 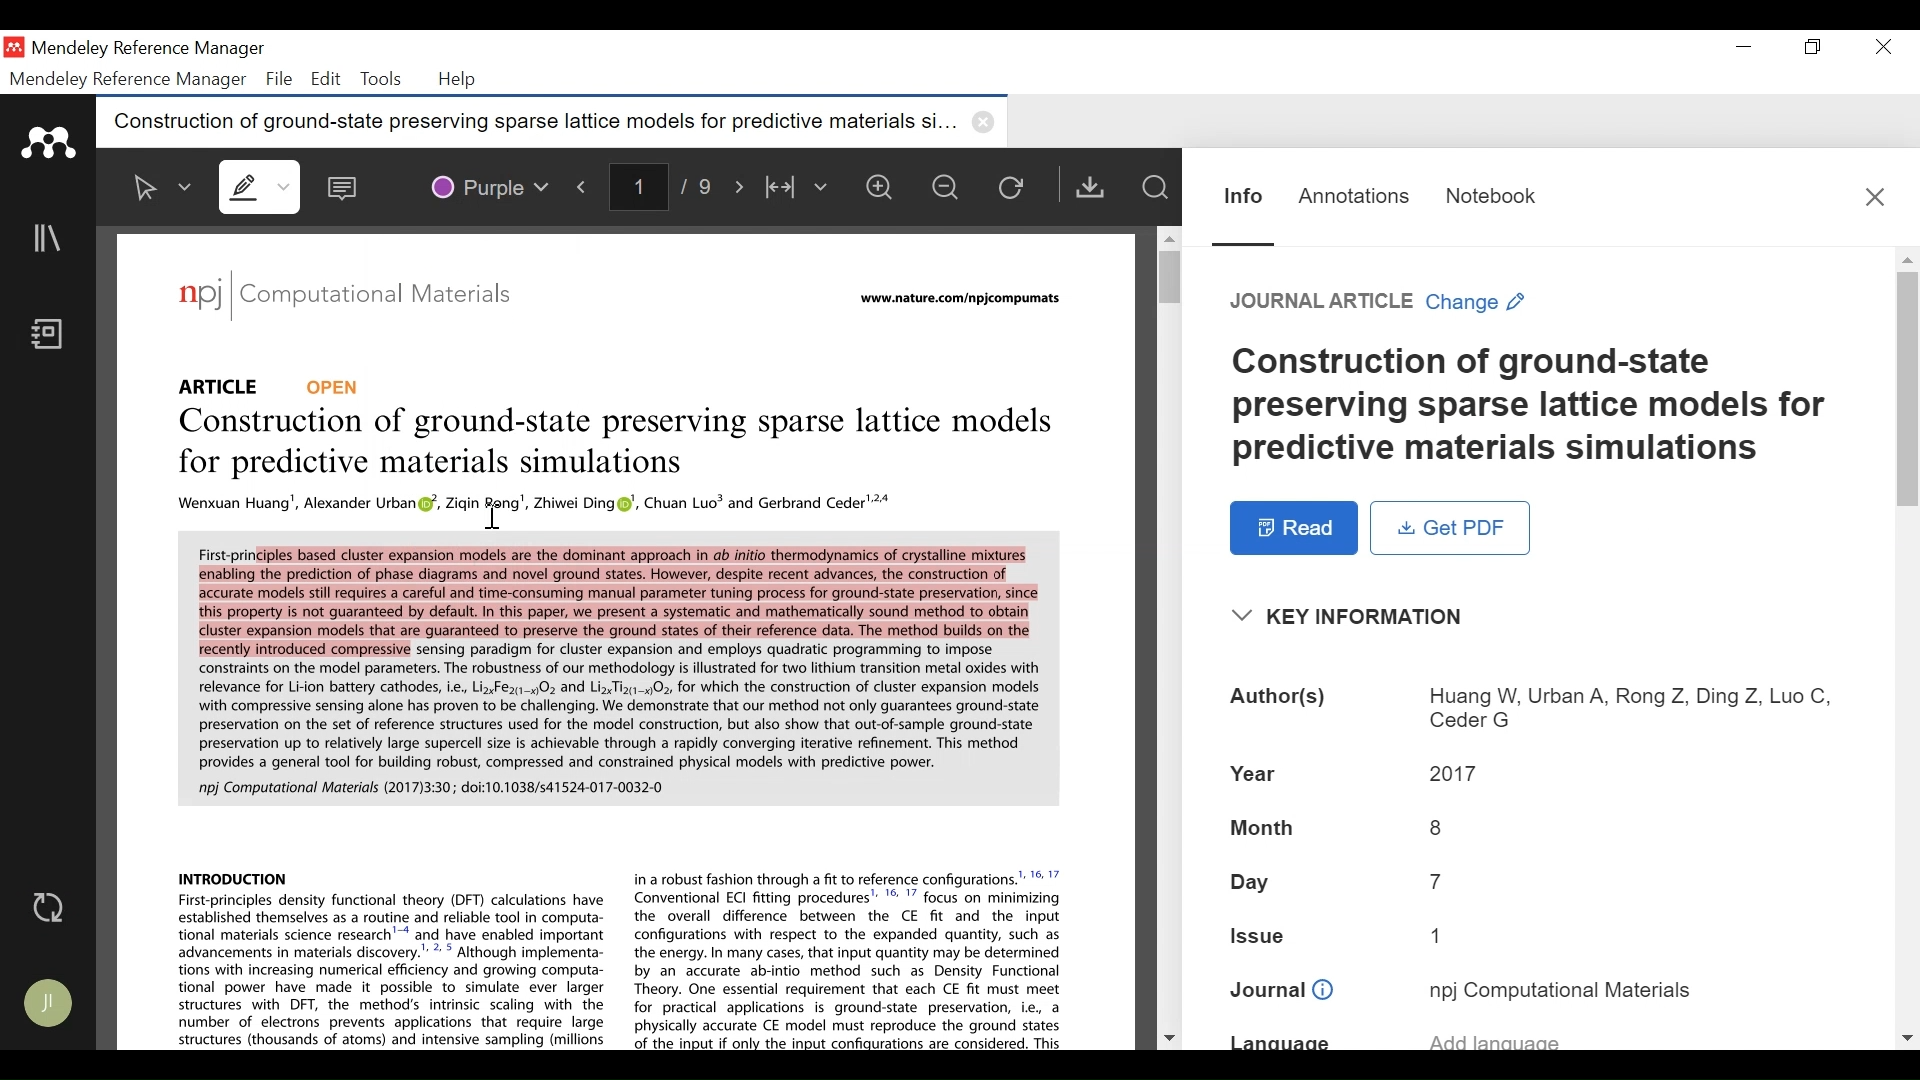 What do you see at coordinates (1017, 188) in the screenshot?
I see `Reload` at bounding box center [1017, 188].